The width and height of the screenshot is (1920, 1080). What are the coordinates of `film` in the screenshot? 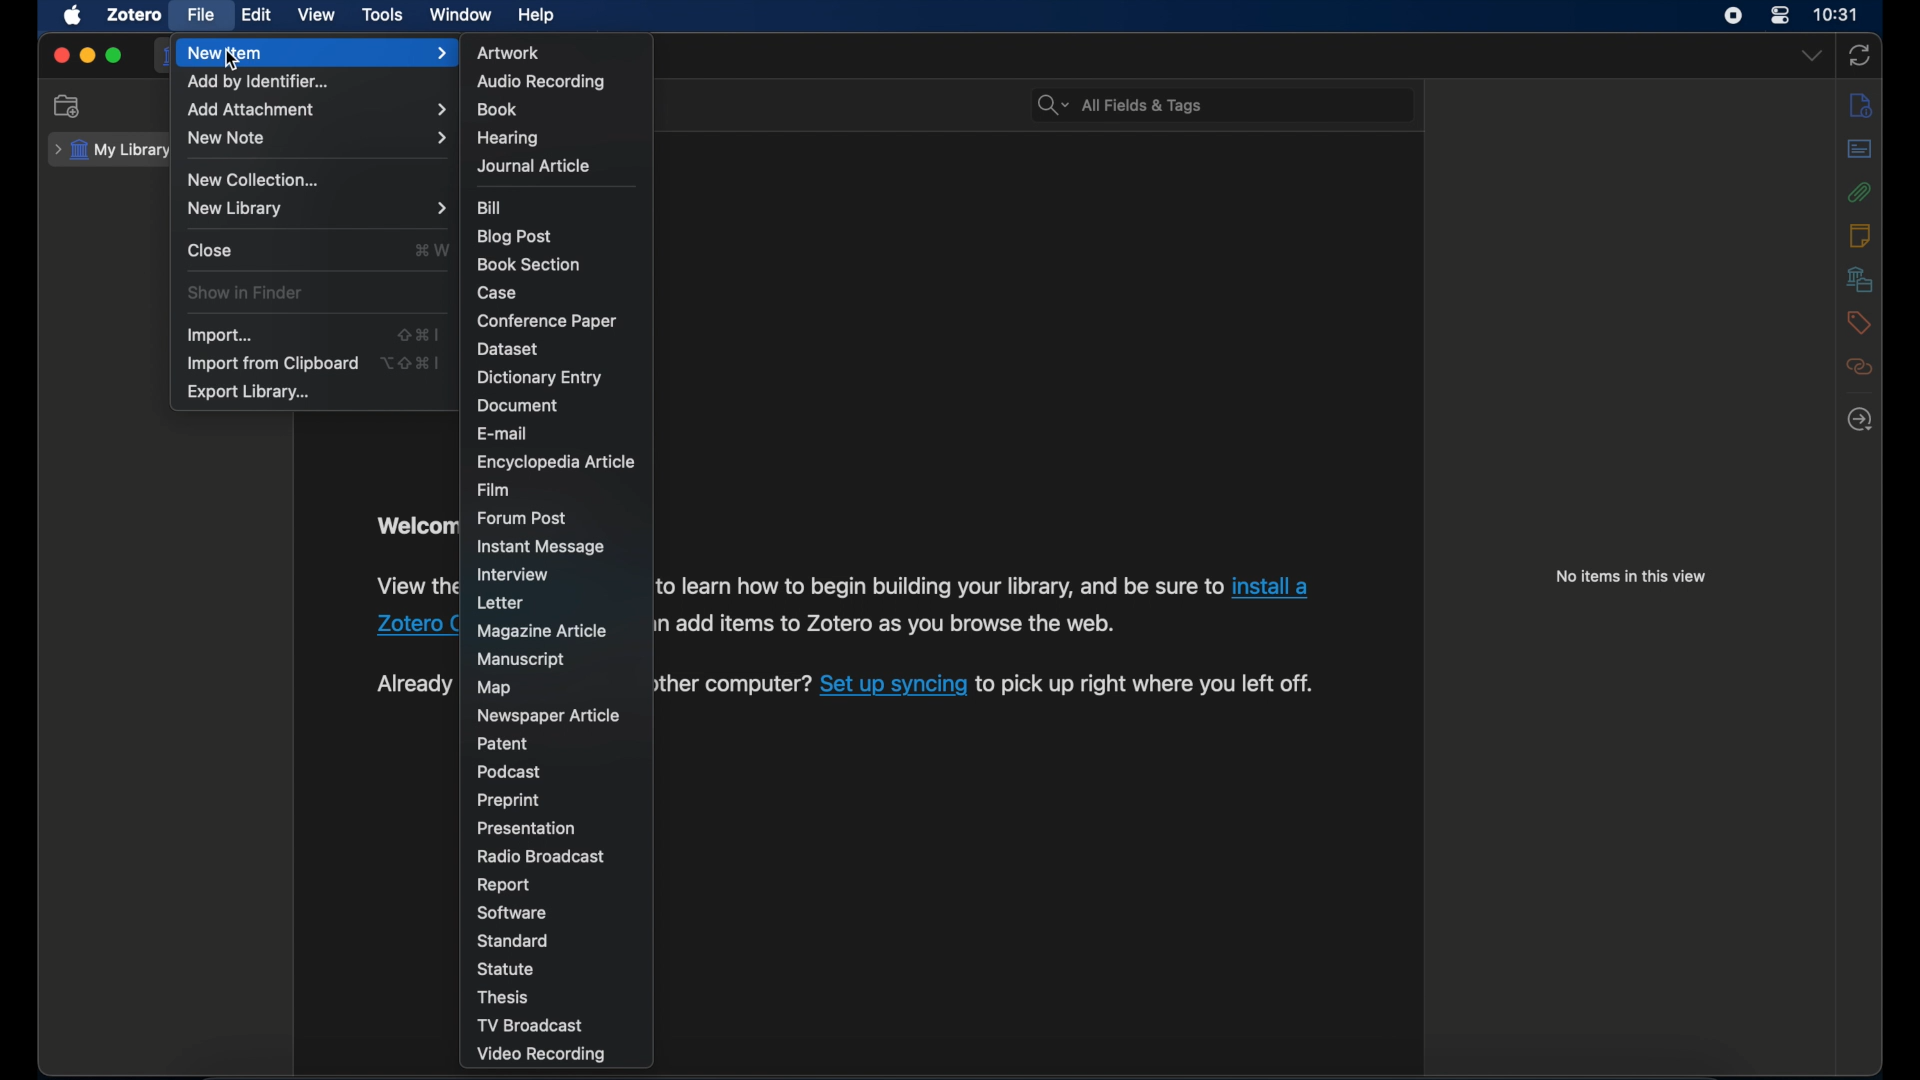 It's located at (494, 489).